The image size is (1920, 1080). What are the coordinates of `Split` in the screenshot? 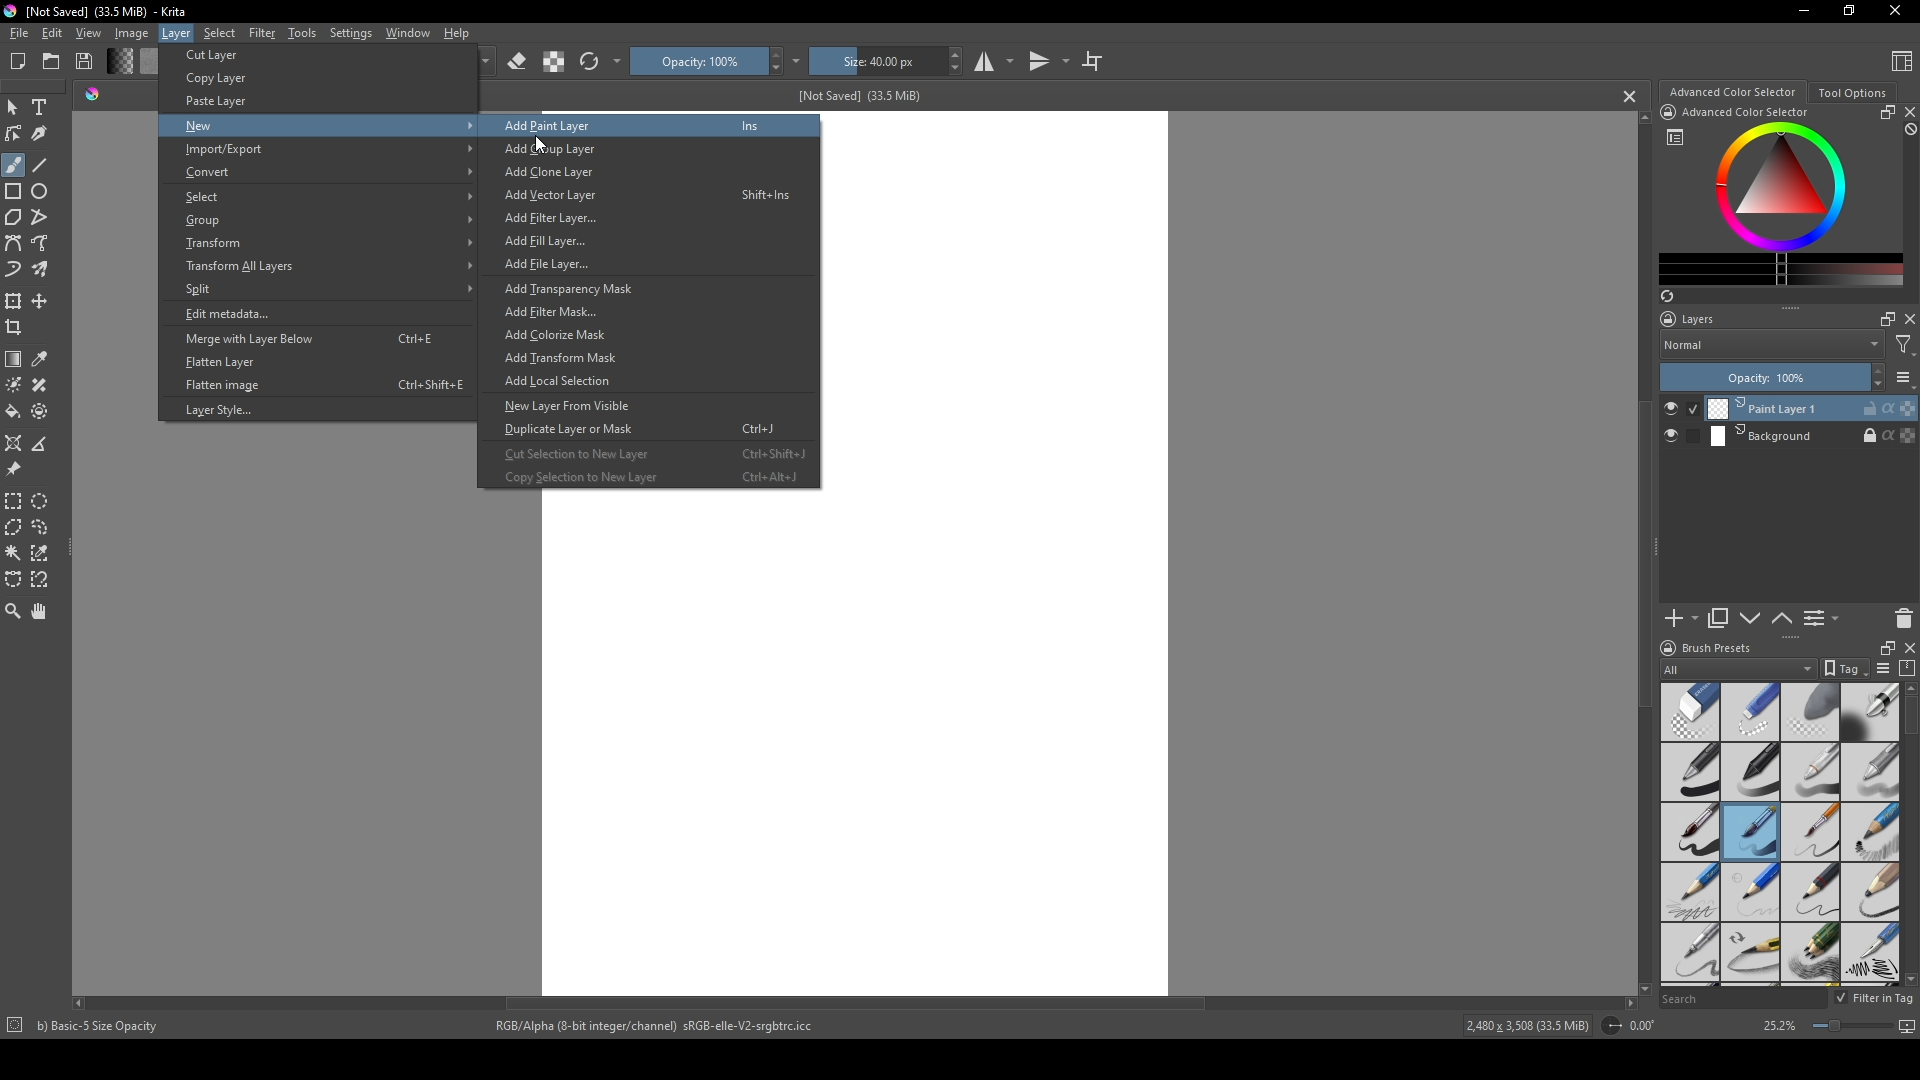 It's located at (324, 289).